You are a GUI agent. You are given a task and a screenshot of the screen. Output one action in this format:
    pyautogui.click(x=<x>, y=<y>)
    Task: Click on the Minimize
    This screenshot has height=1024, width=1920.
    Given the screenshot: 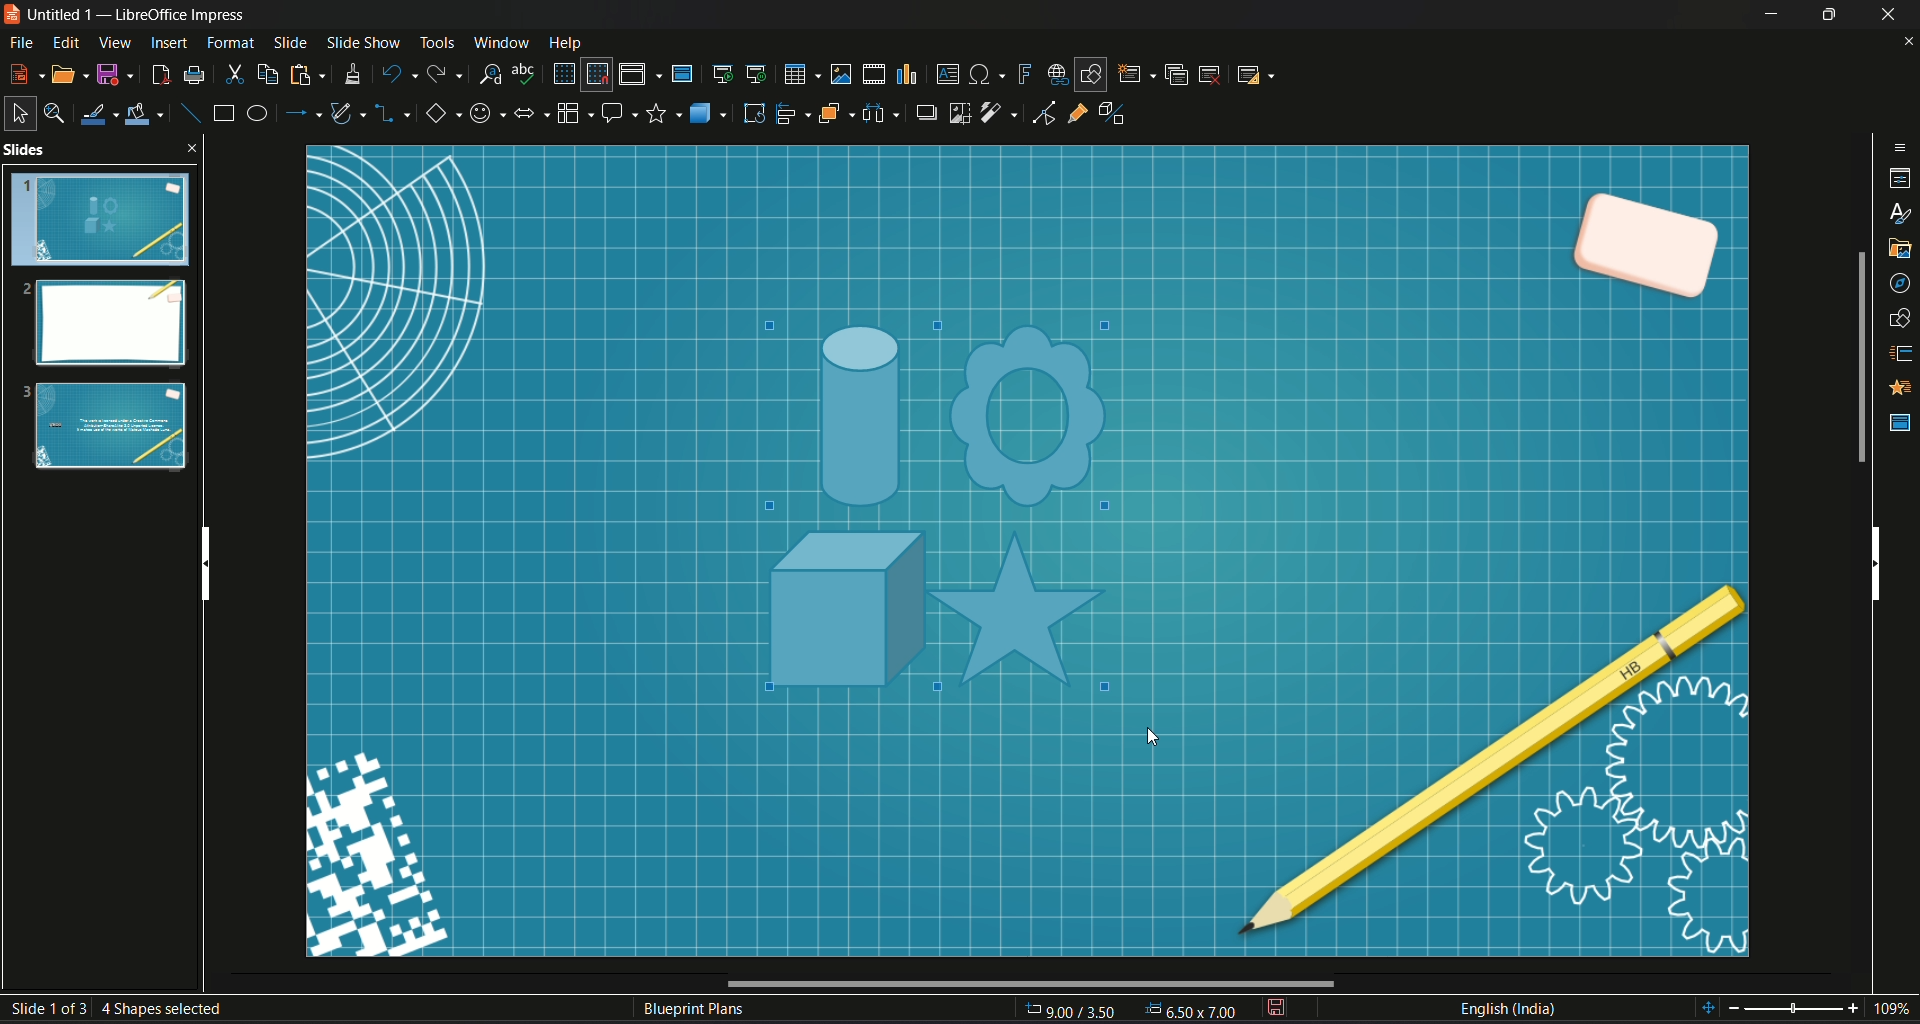 What is the action you would take?
    pyautogui.click(x=1771, y=14)
    